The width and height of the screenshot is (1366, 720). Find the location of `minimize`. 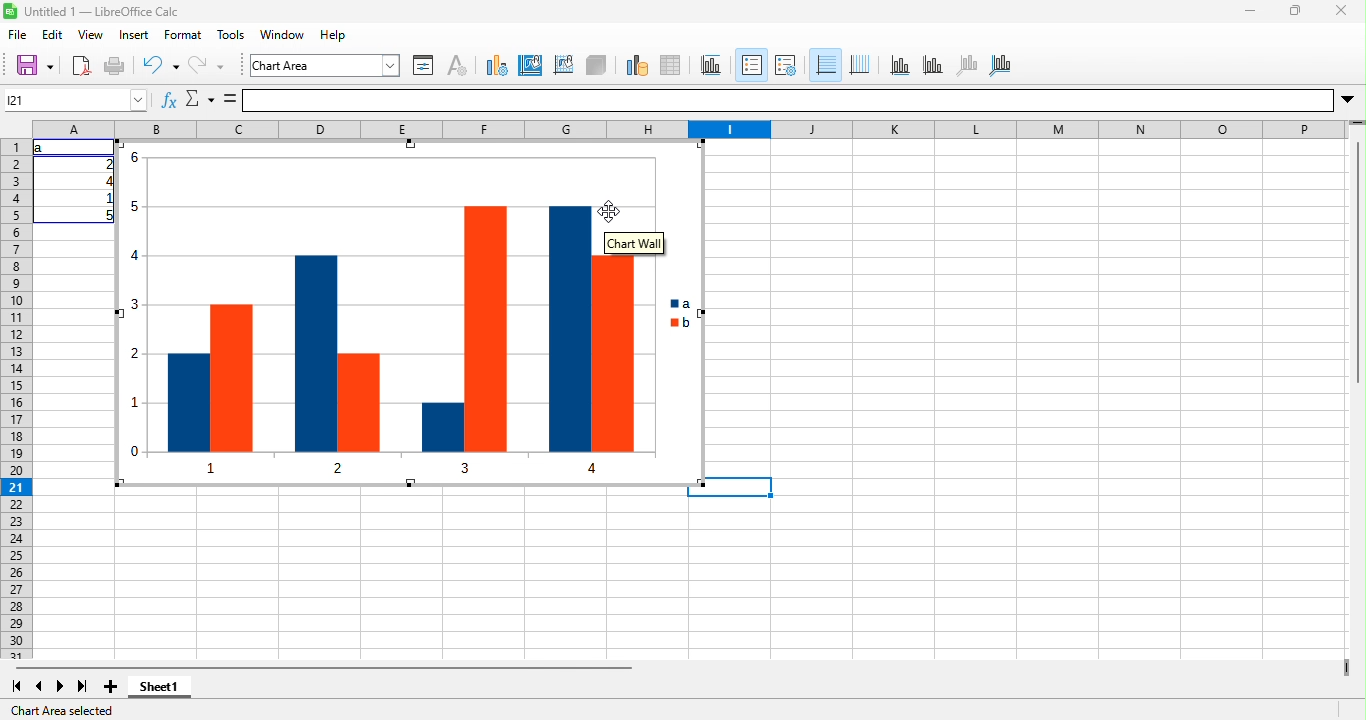

minimize is located at coordinates (1250, 11).